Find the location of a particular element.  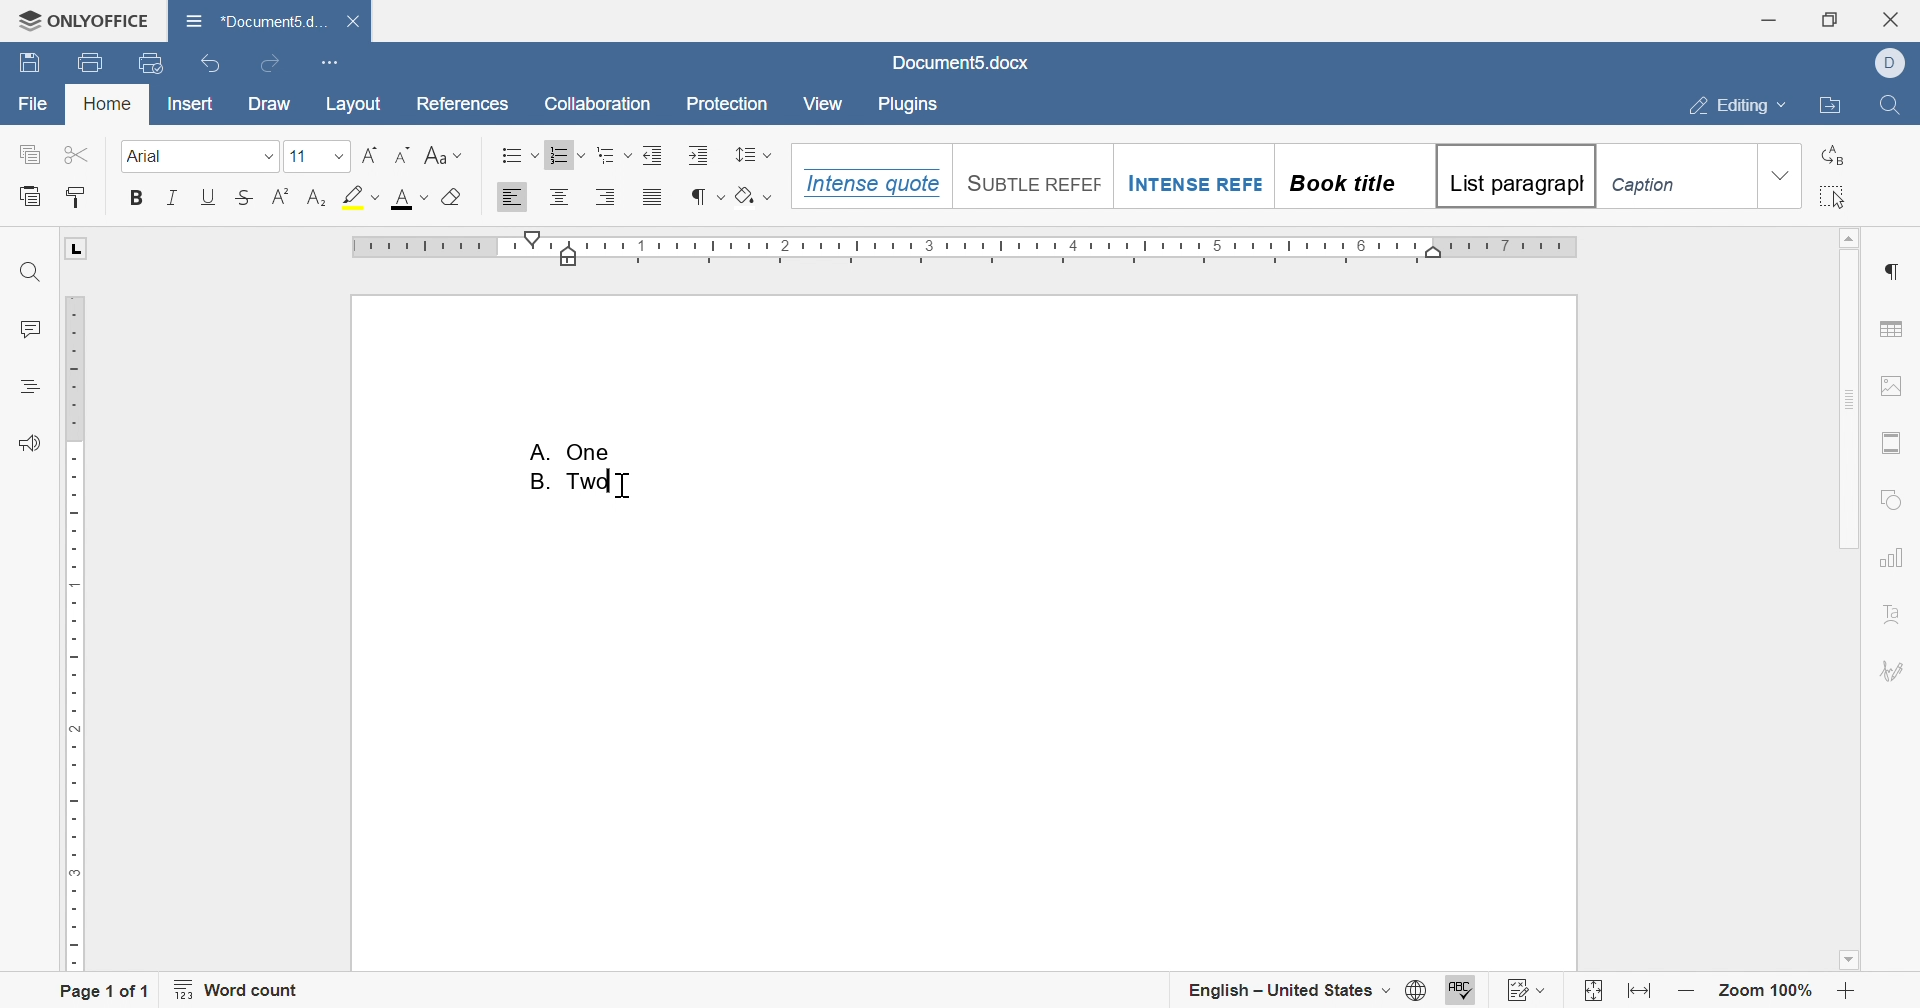

nonprinting characters is located at coordinates (707, 197).